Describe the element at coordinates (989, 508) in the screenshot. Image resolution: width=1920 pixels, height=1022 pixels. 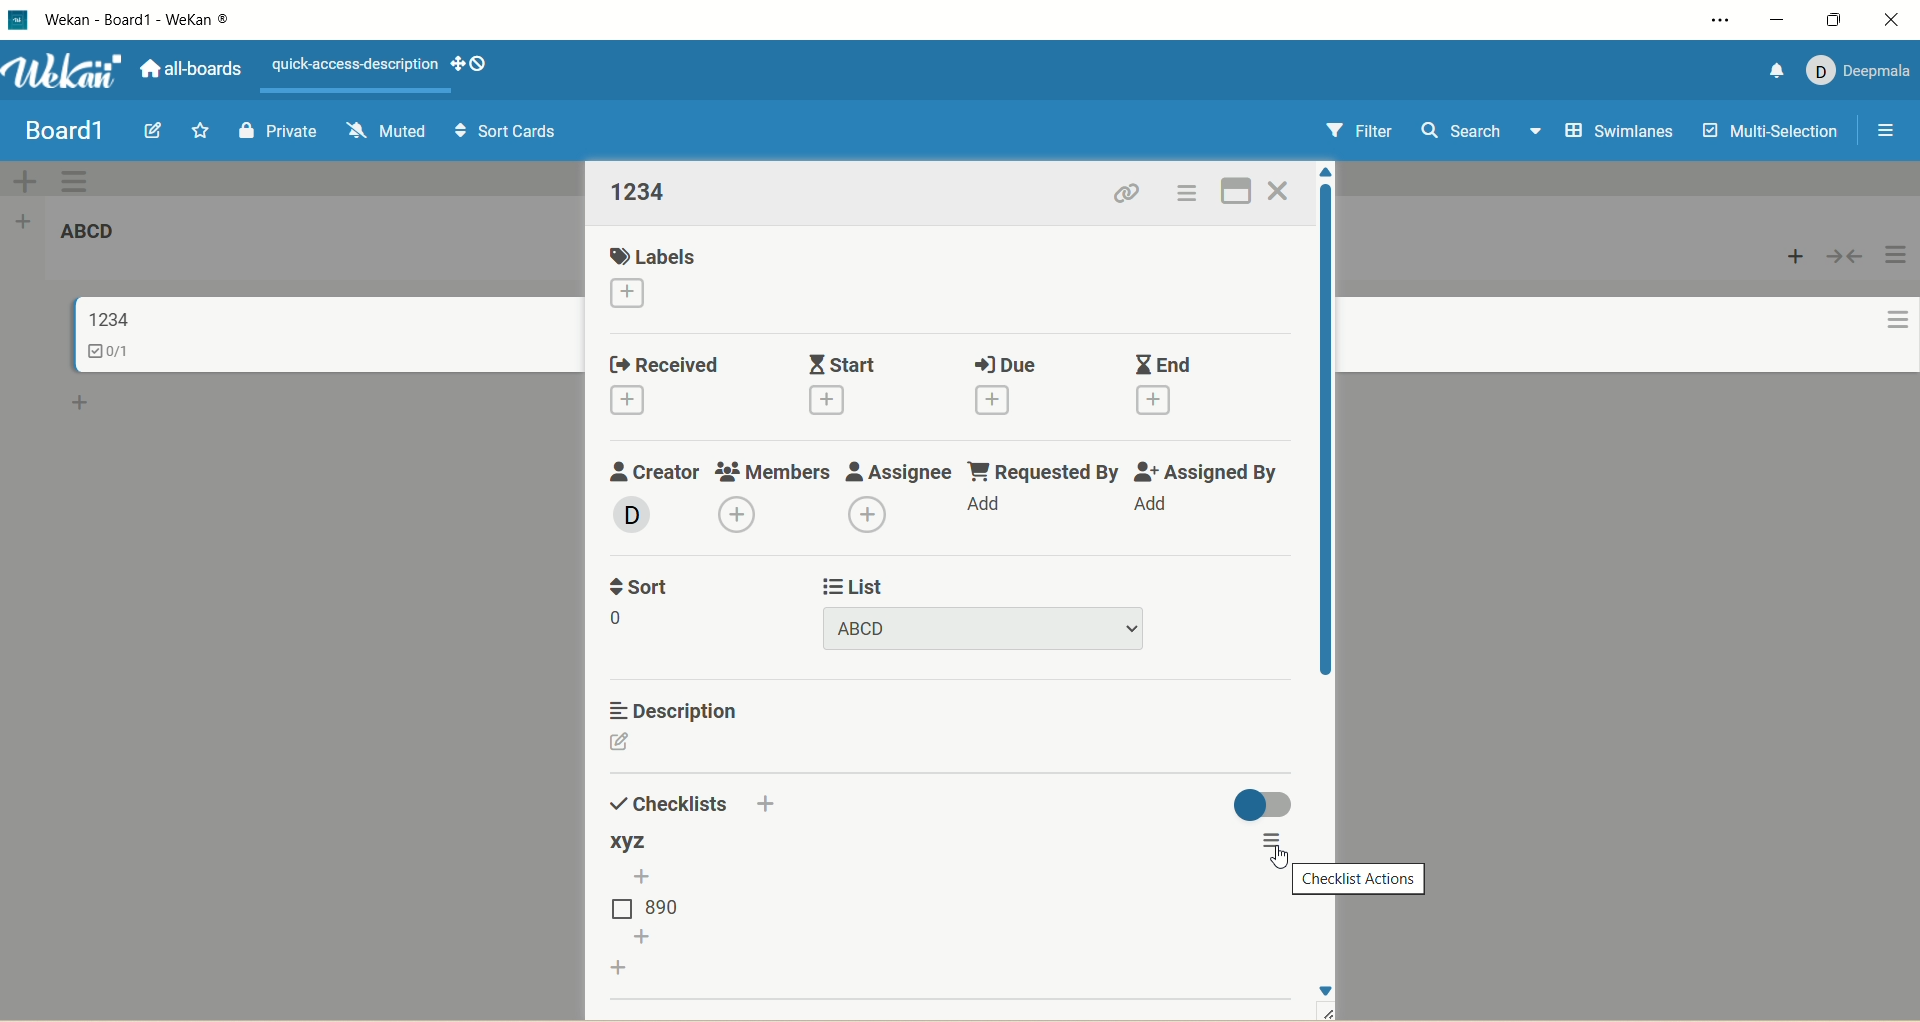
I see `add` at that location.